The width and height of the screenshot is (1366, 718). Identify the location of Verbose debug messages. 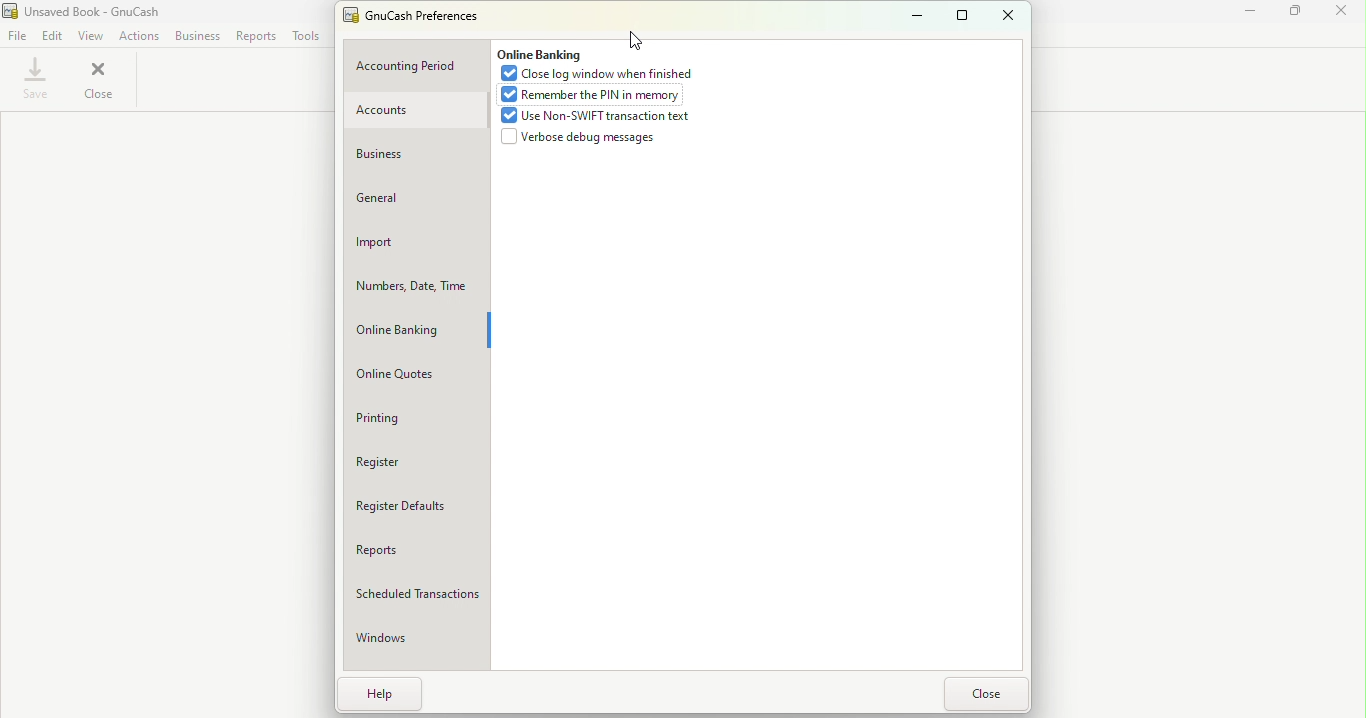
(582, 139).